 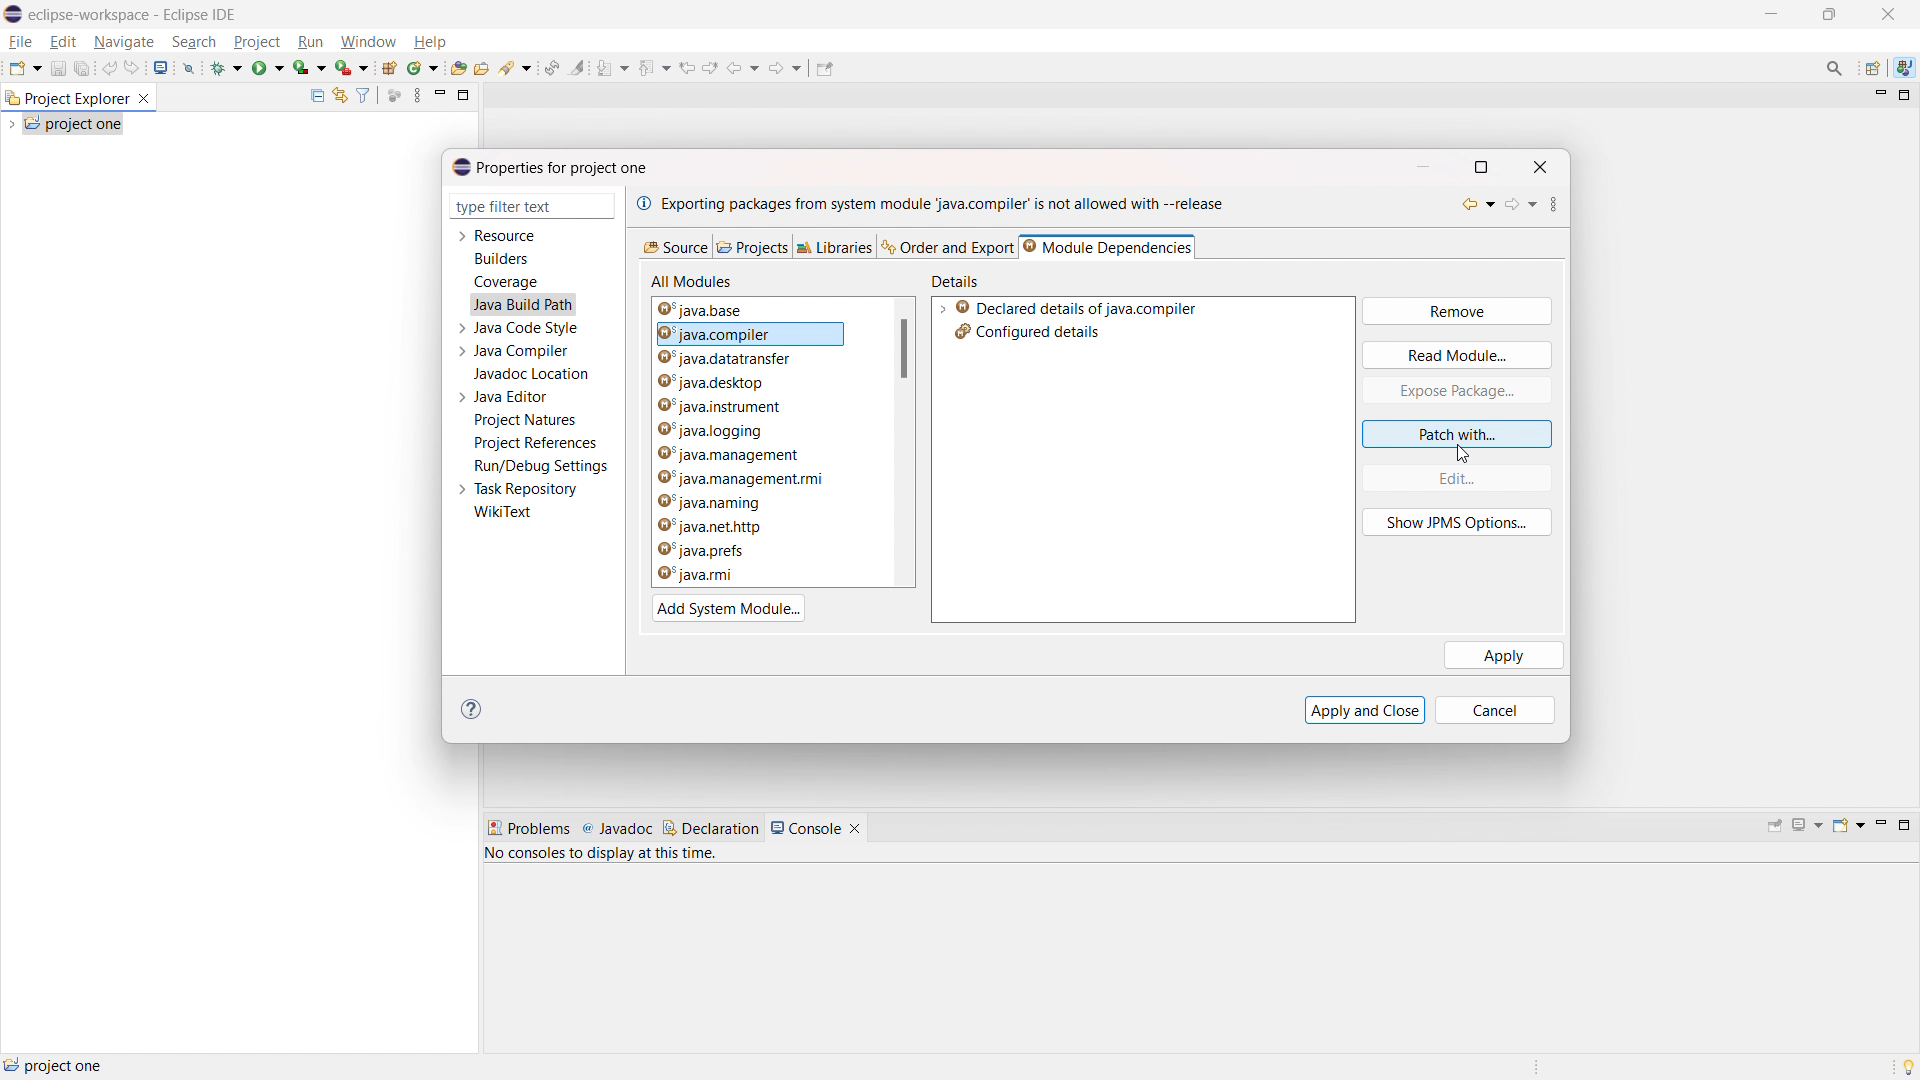 What do you see at coordinates (195, 41) in the screenshot?
I see `search` at bounding box center [195, 41].